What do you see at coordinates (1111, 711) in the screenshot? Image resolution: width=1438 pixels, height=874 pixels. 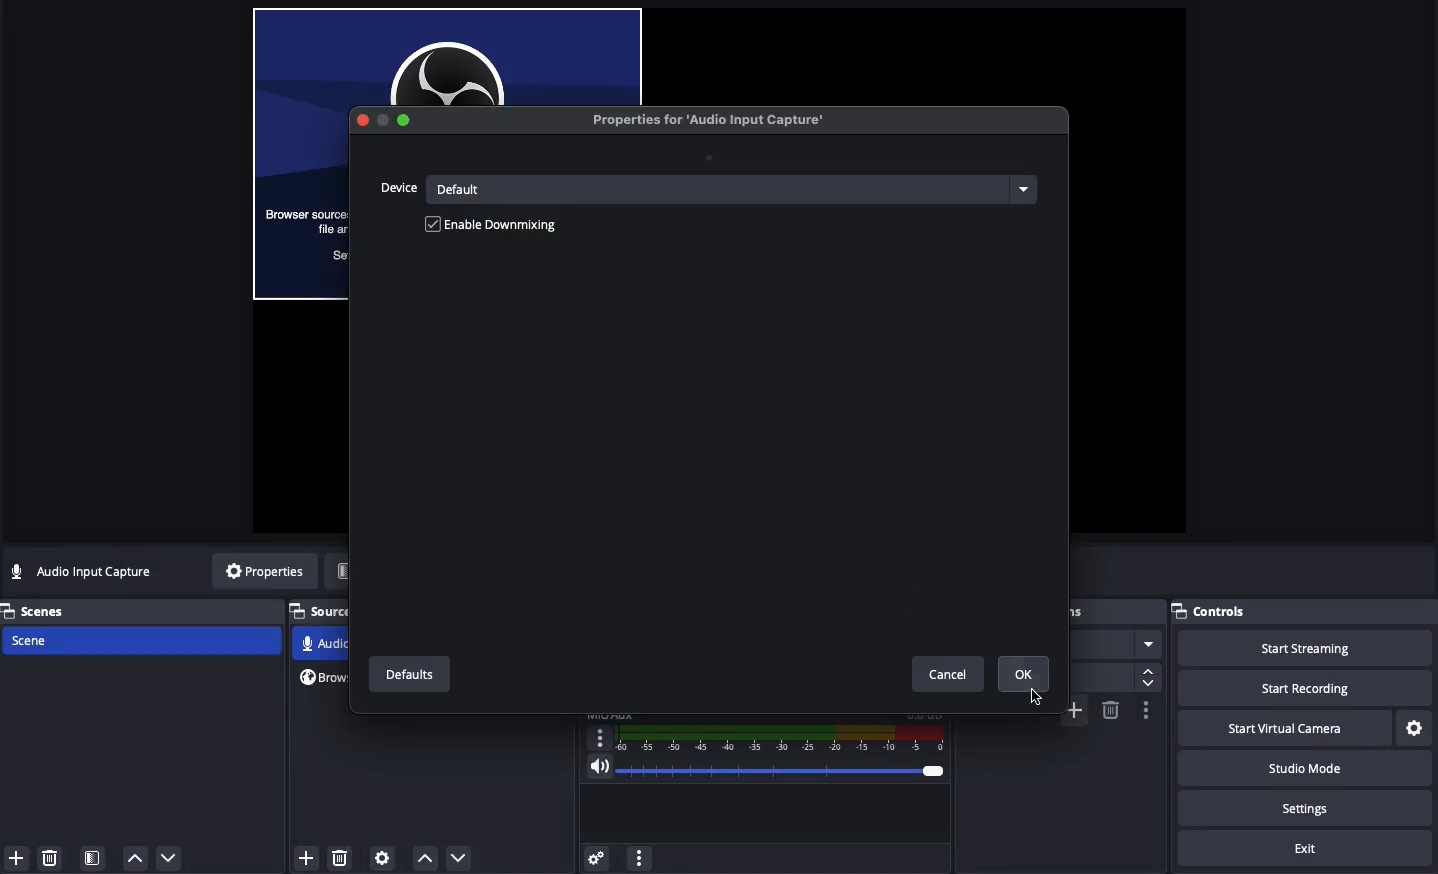 I see `Remove` at bounding box center [1111, 711].